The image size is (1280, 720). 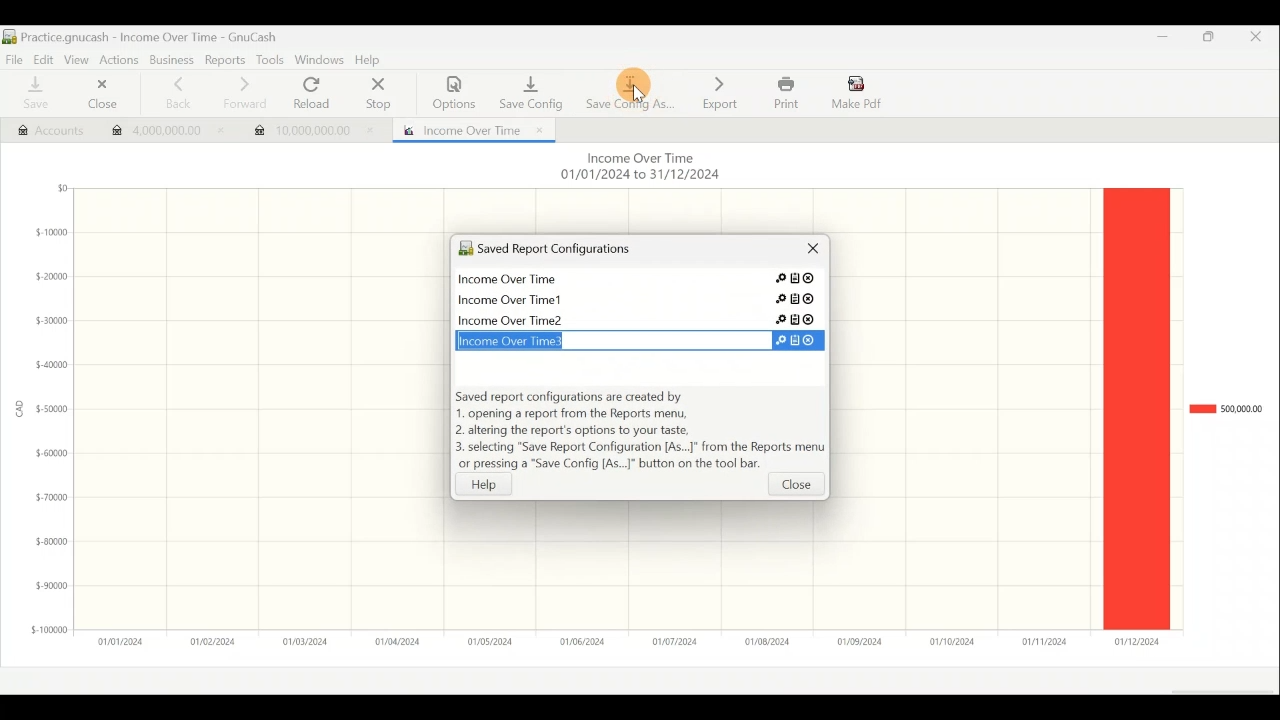 What do you see at coordinates (630, 90) in the screenshot?
I see `Save config as` at bounding box center [630, 90].